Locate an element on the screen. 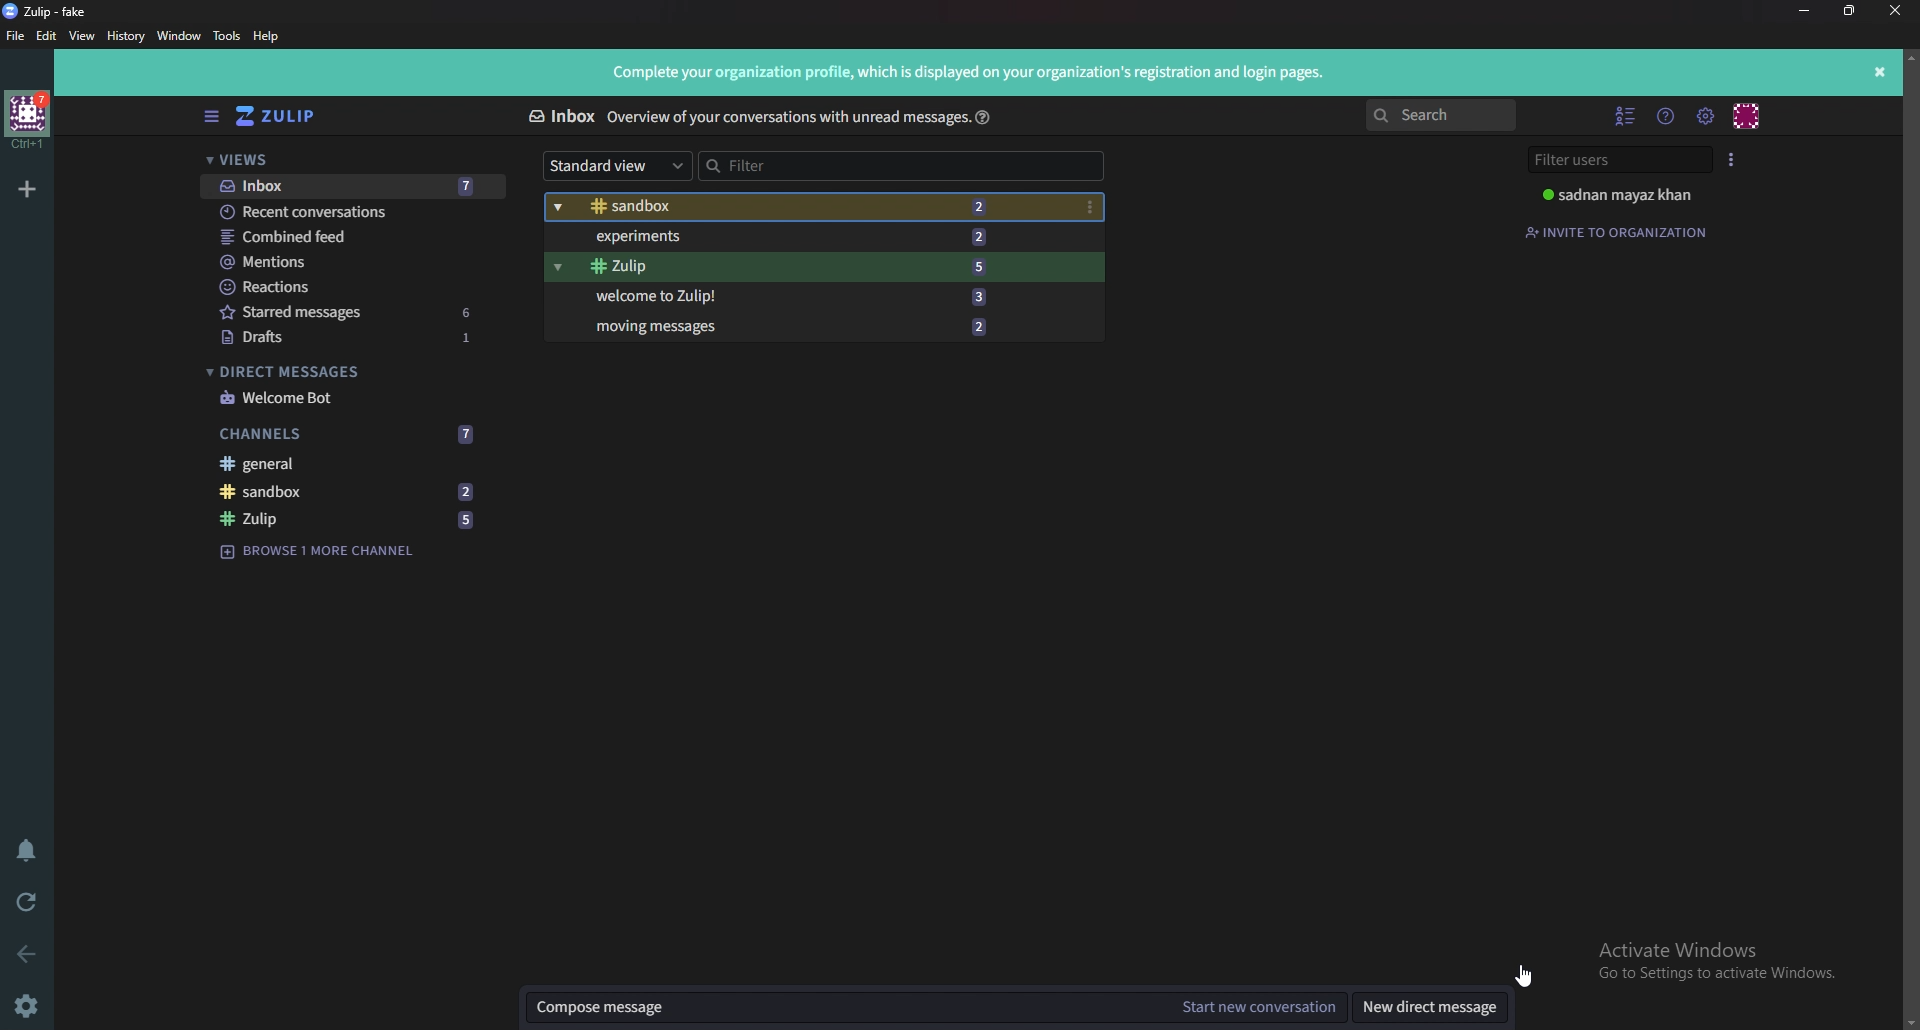 This screenshot has width=1920, height=1030. Moving messages is located at coordinates (794, 325).